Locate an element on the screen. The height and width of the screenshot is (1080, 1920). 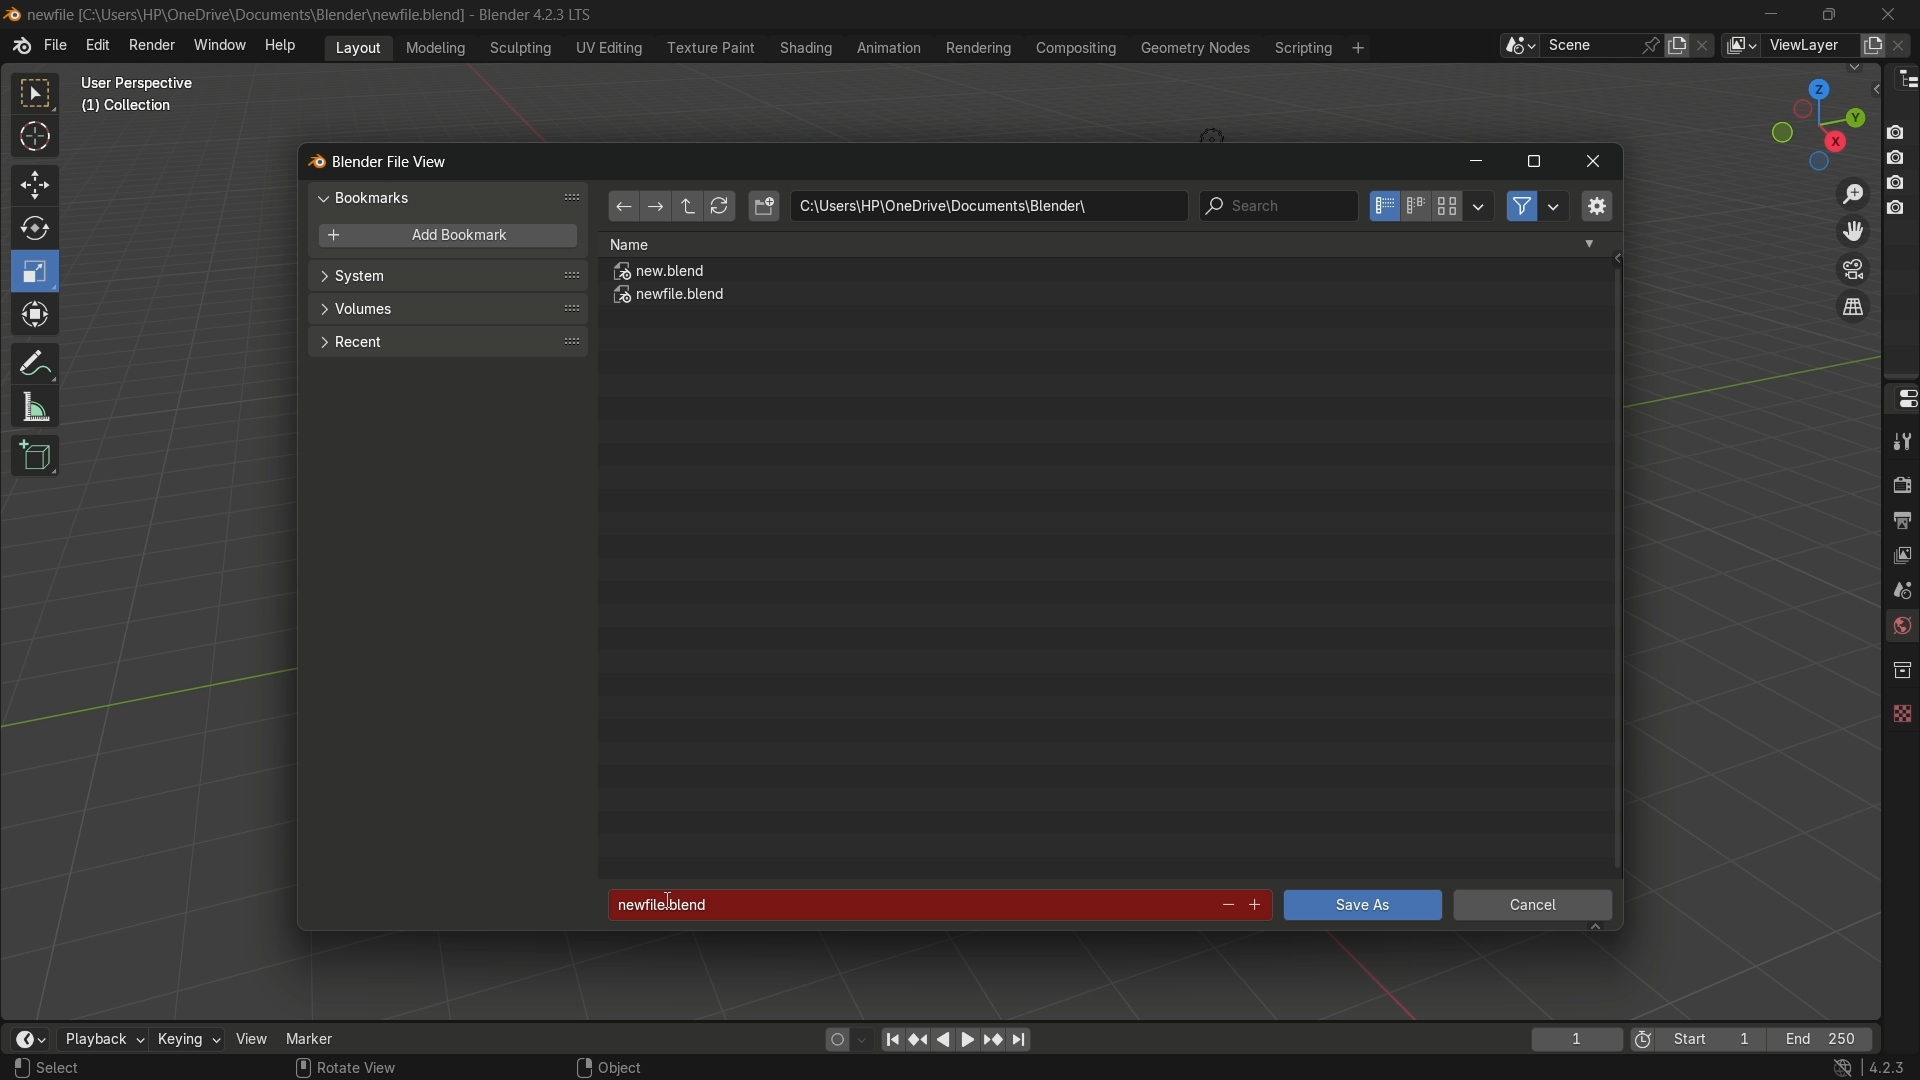
annotate is located at coordinates (34, 361).